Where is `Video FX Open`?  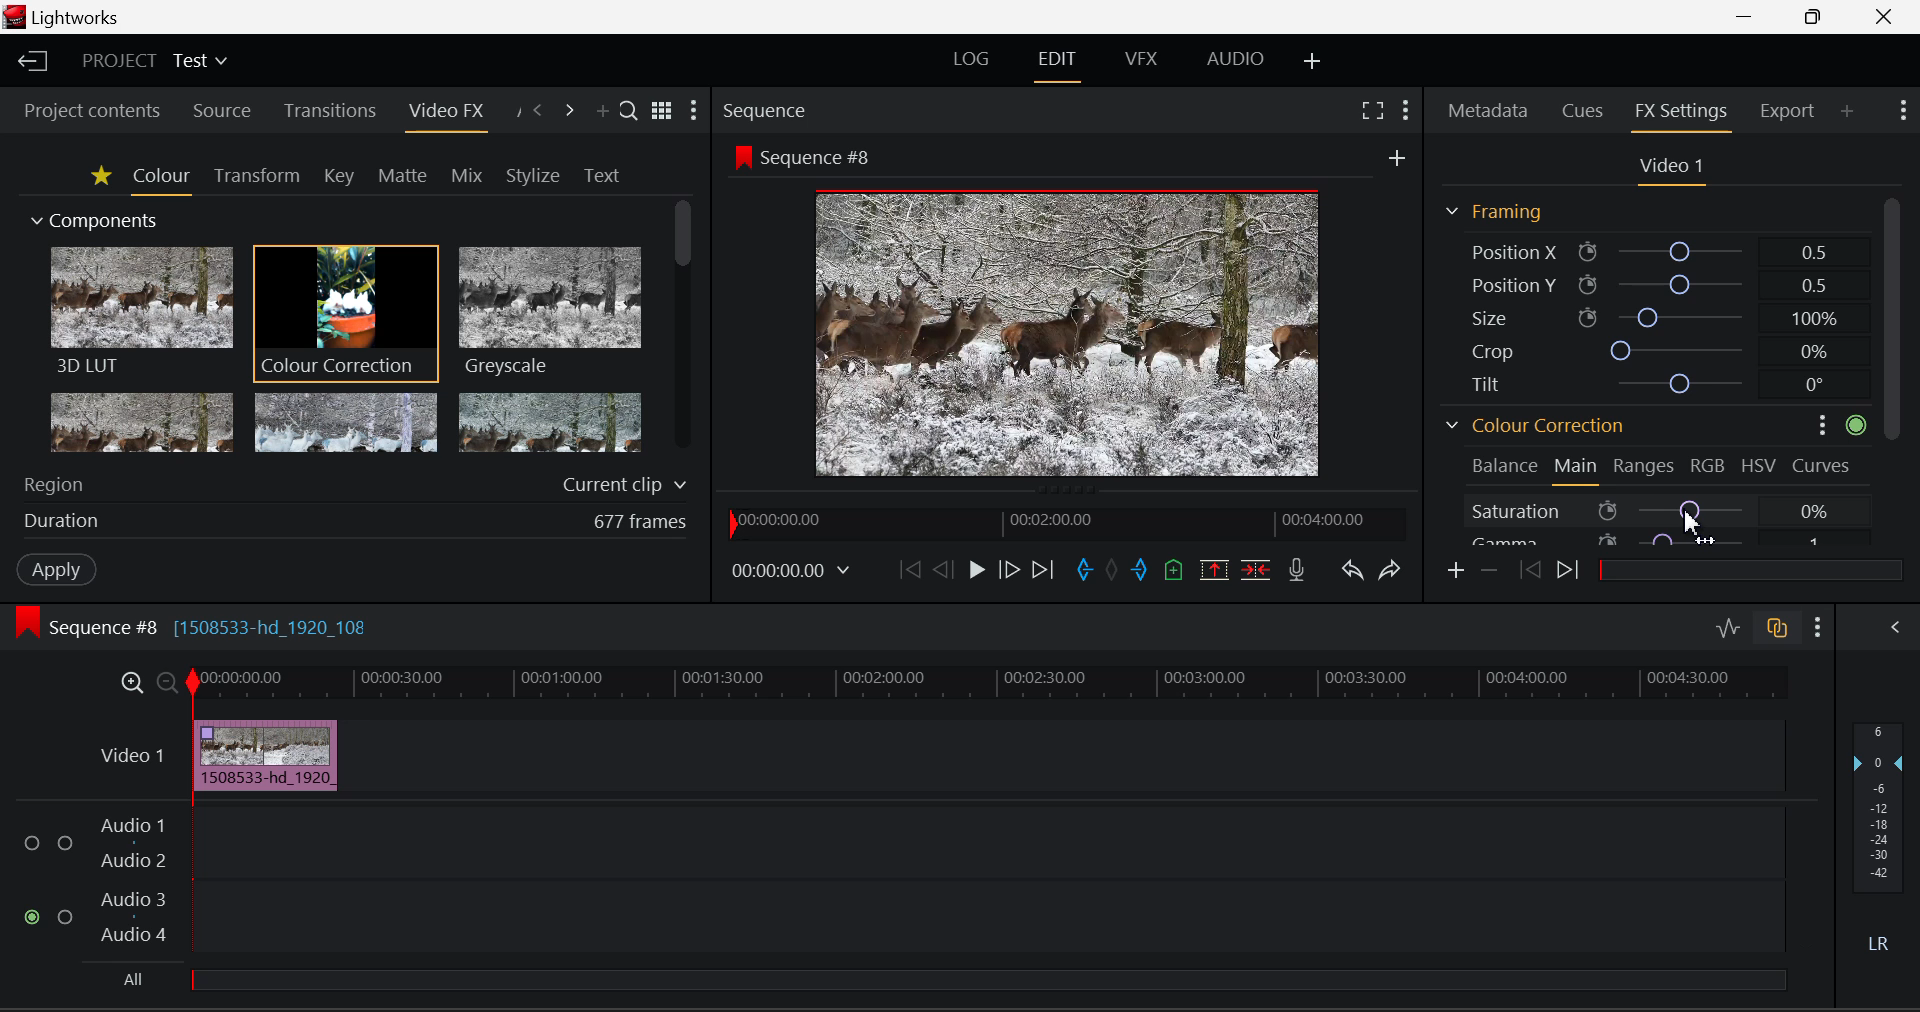 Video FX Open is located at coordinates (448, 115).